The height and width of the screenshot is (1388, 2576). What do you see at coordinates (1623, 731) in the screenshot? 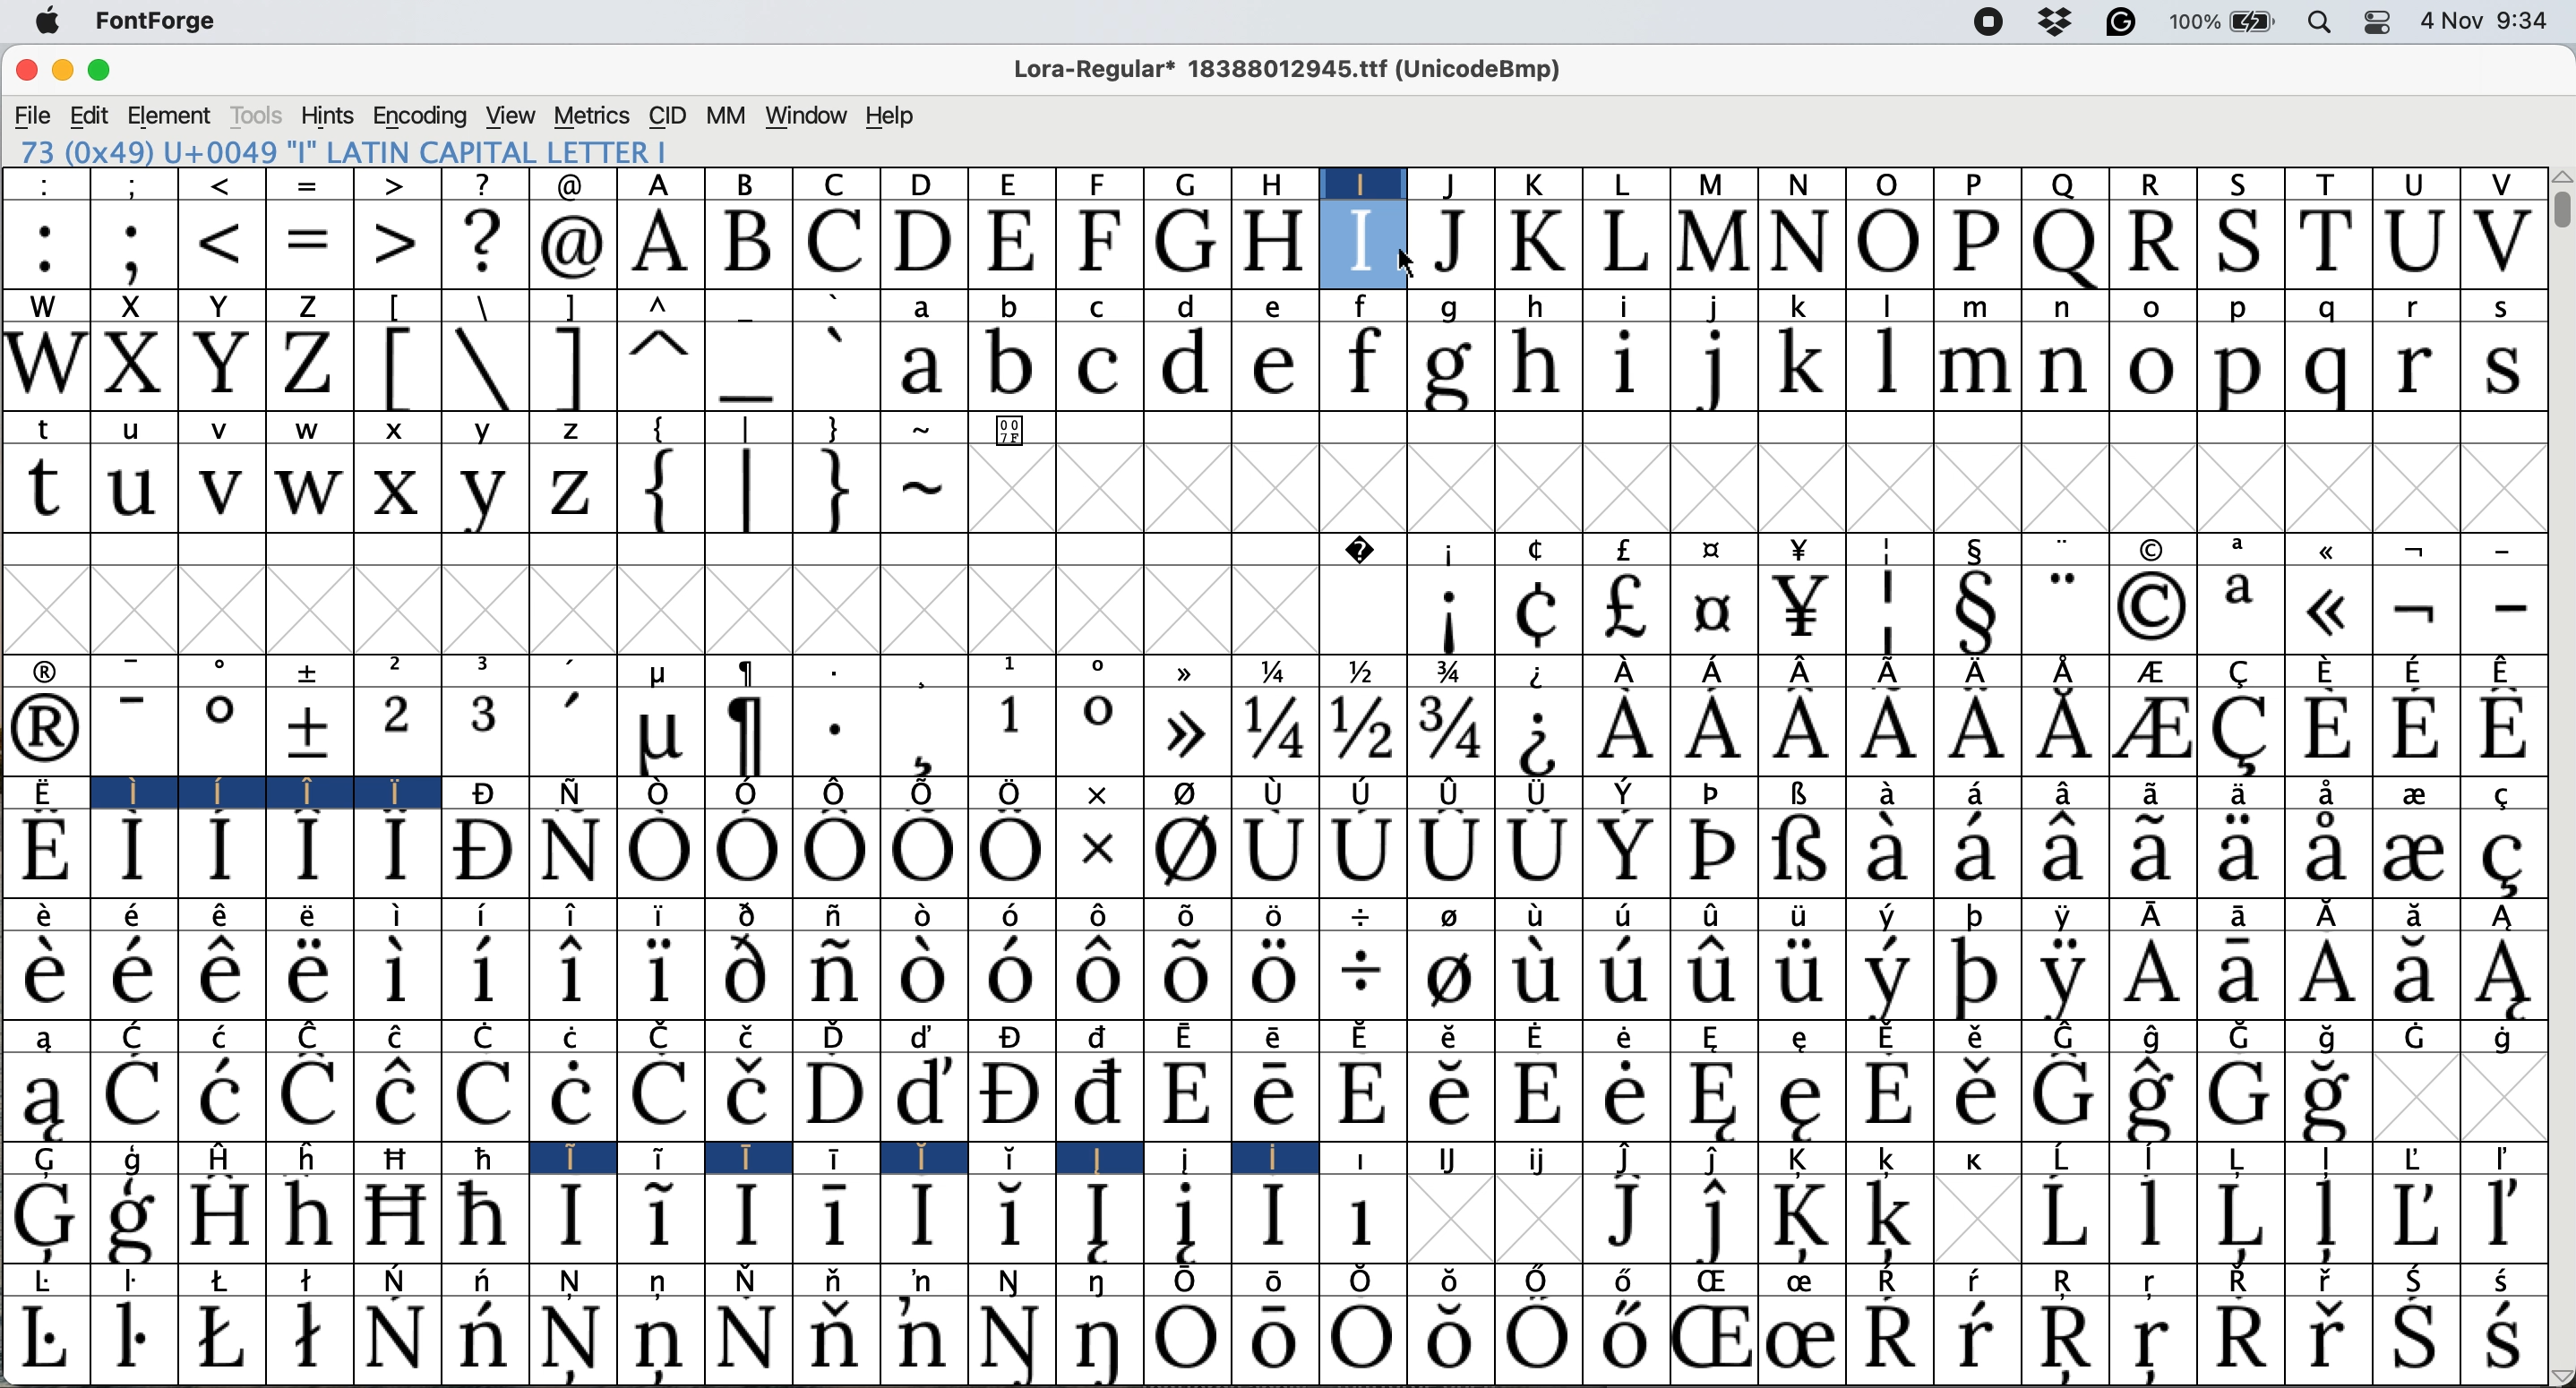
I see `Symbol` at bounding box center [1623, 731].